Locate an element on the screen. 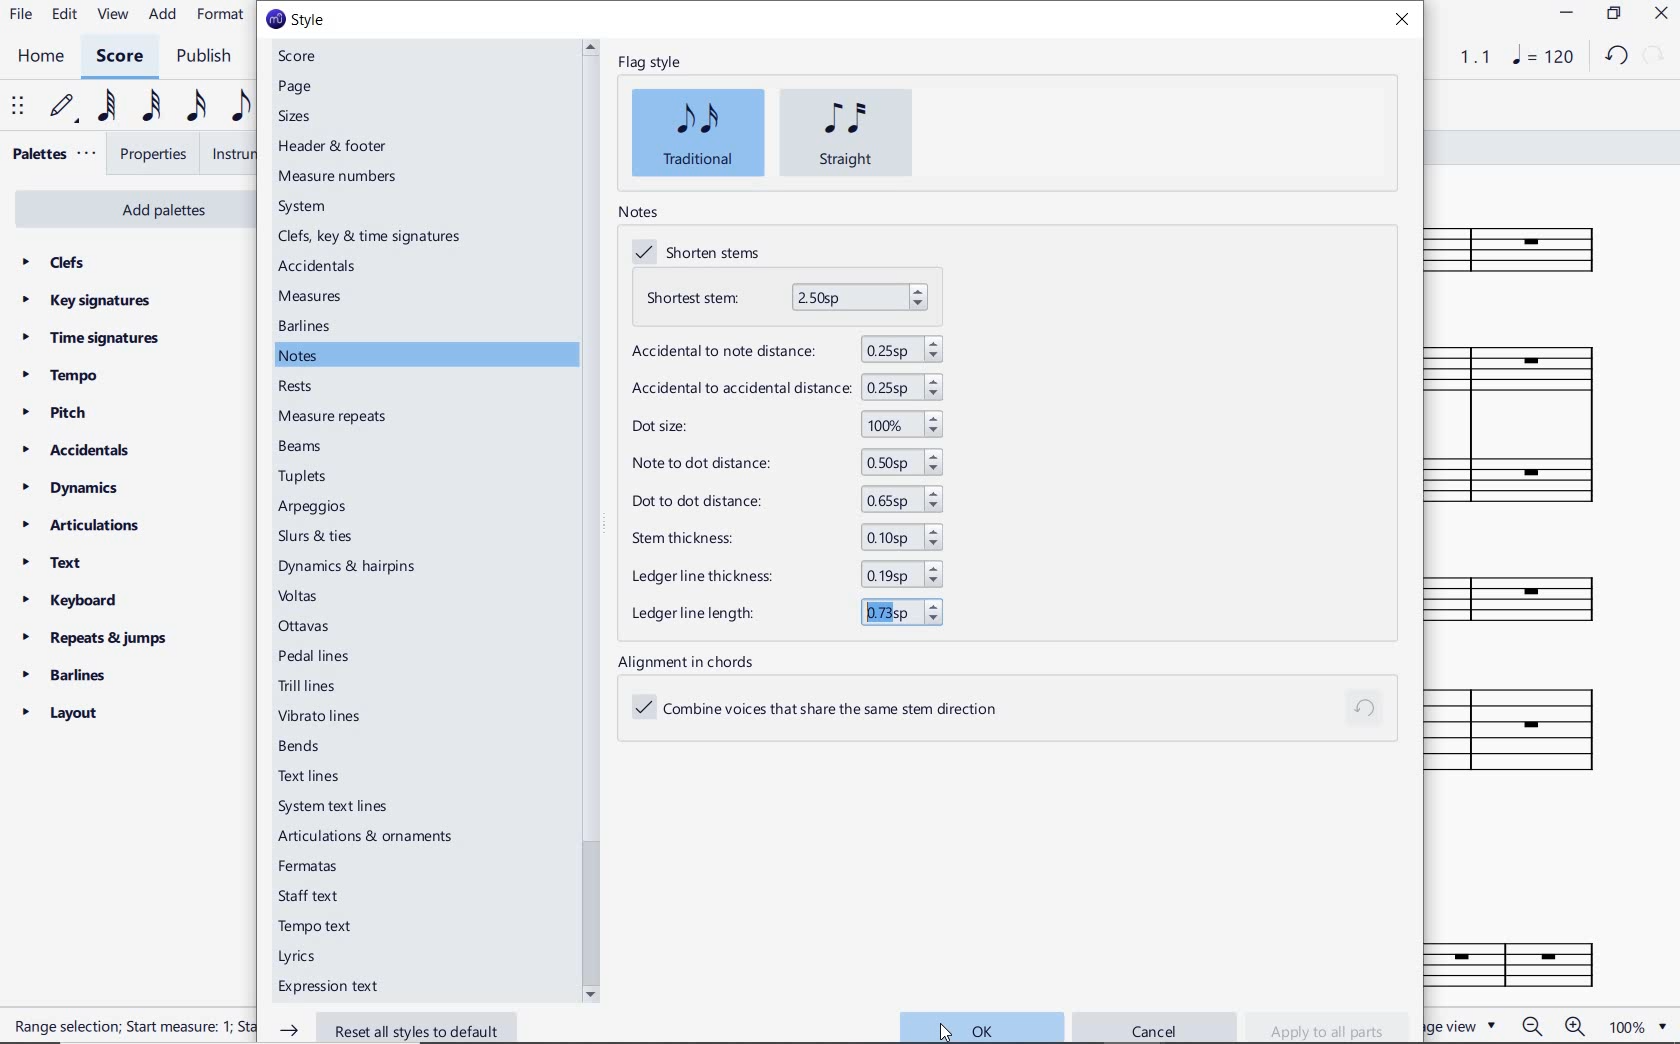 The height and width of the screenshot is (1044, 1680). publish is located at coordinates (208, 57).